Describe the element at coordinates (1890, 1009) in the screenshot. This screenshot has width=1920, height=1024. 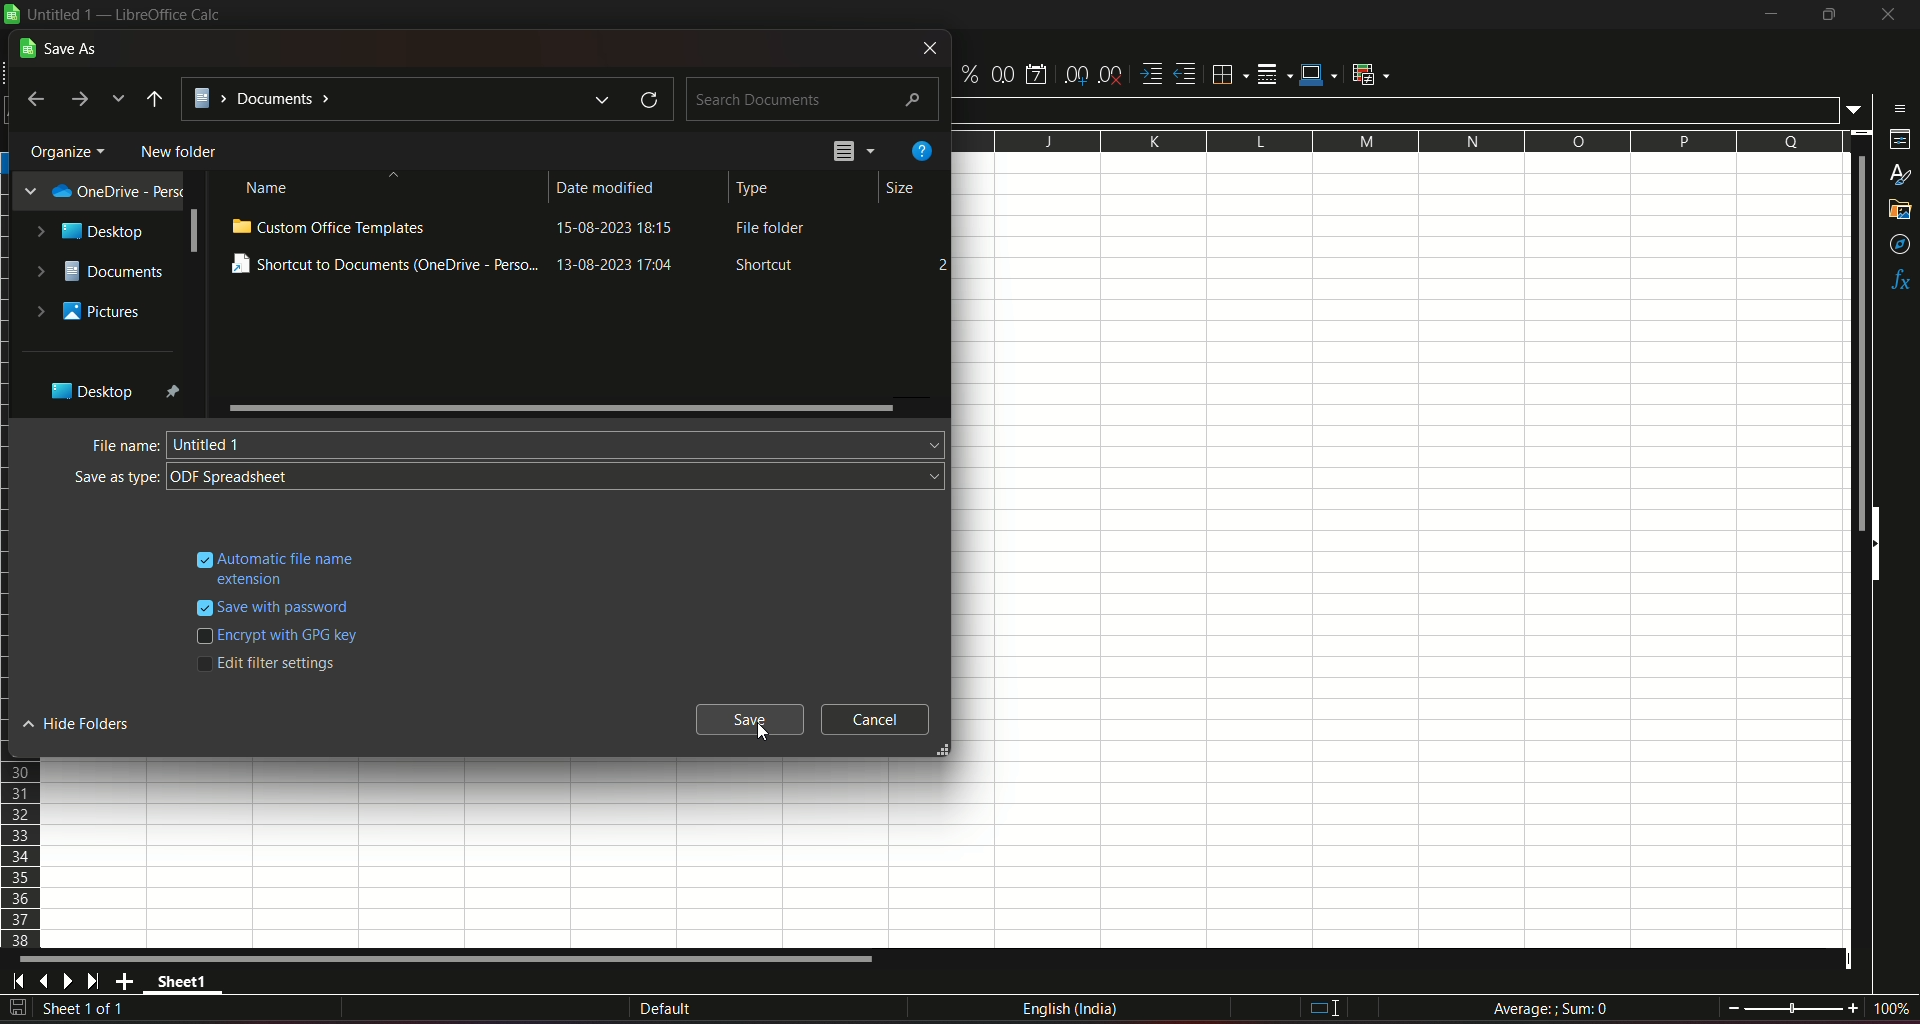
I see `zoom factor` at that location.